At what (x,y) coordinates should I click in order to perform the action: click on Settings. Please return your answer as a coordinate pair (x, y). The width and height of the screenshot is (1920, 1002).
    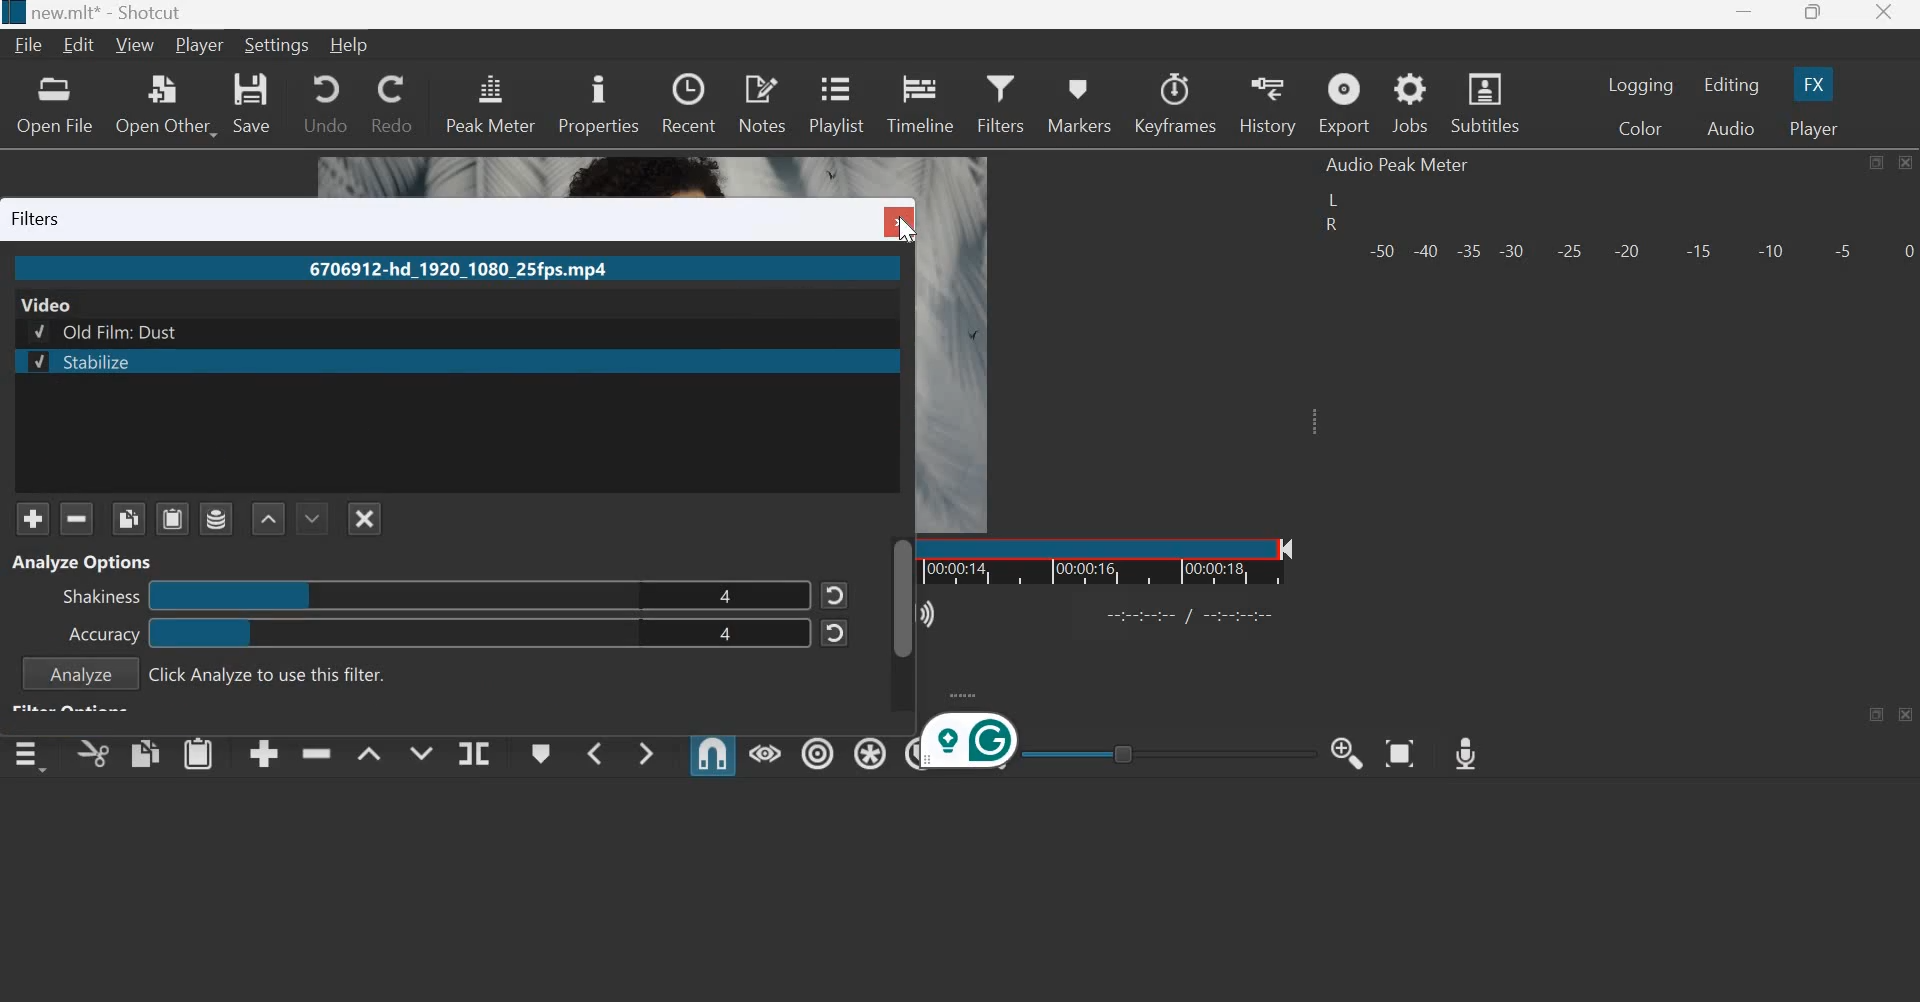
    Looking at the image, I should click on (279, 45).